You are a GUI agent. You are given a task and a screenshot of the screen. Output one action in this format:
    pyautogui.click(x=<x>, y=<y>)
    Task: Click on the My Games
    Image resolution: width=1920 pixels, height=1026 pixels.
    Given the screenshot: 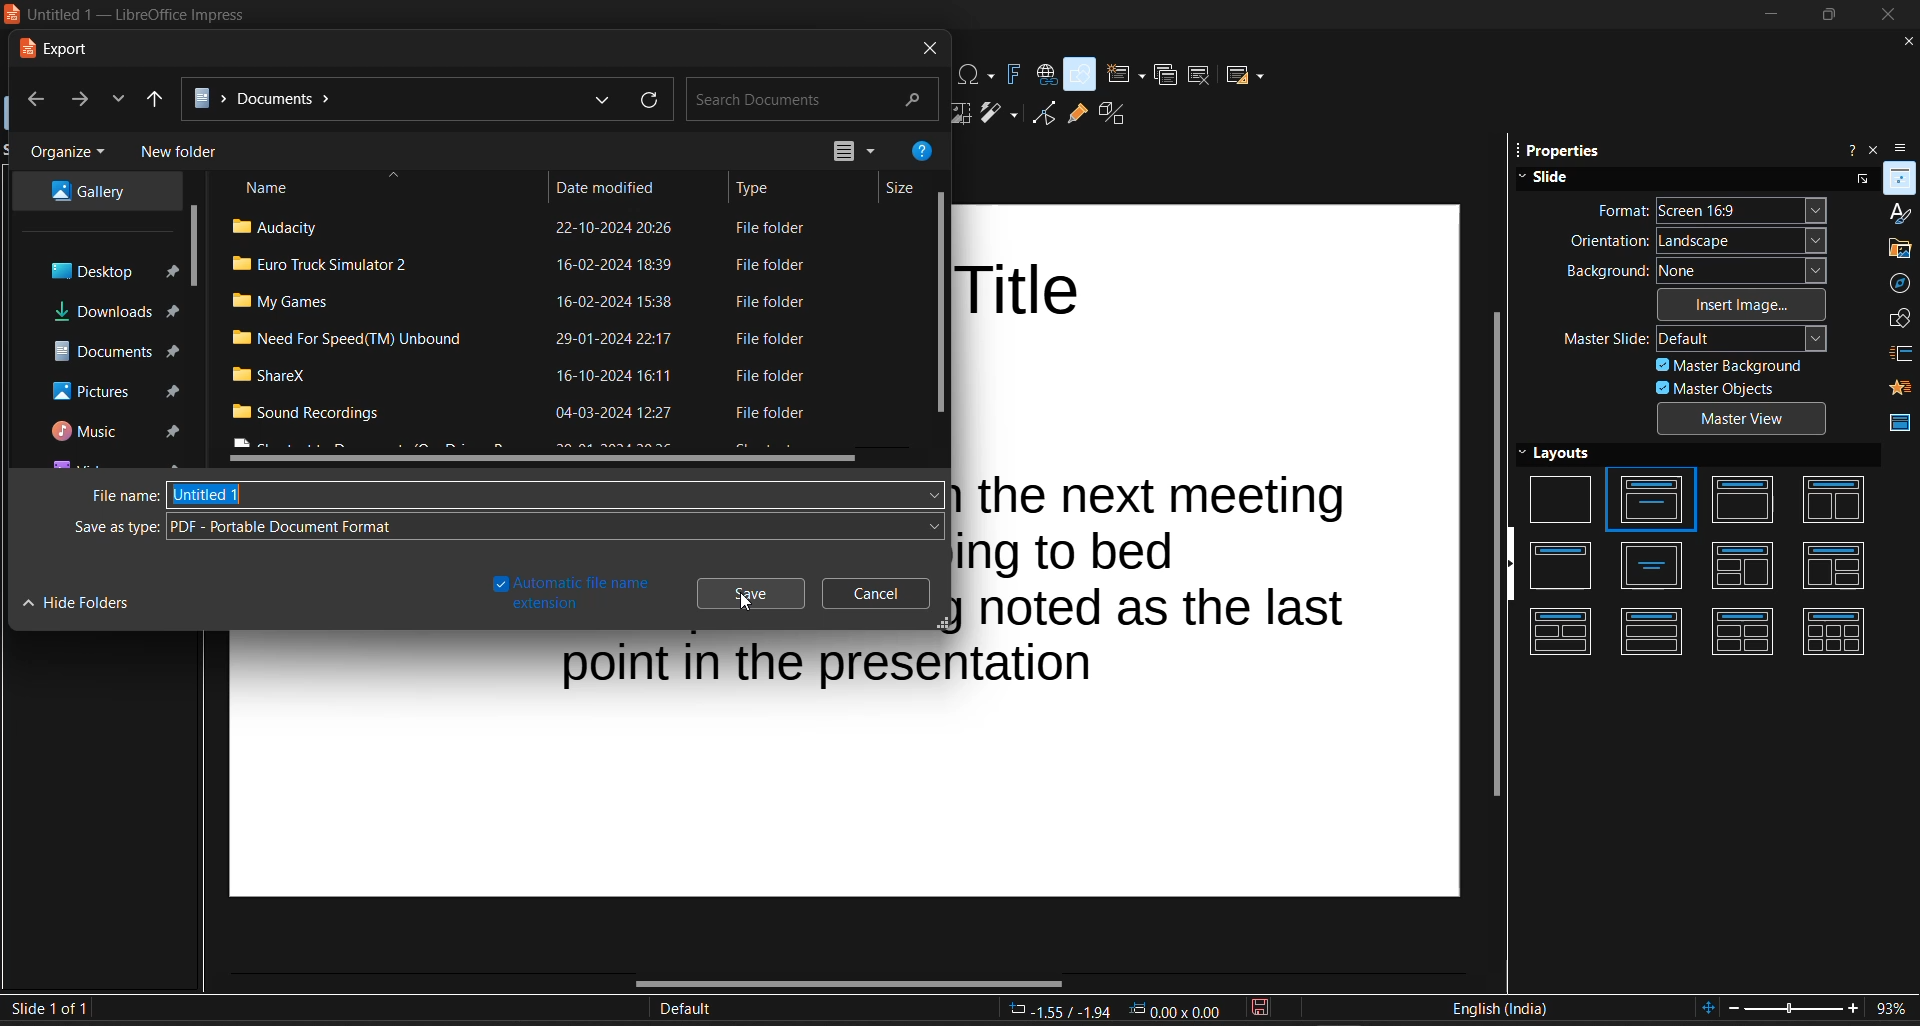 What is the action you would take?
    pyautogui.click(x=284, y=303)
    